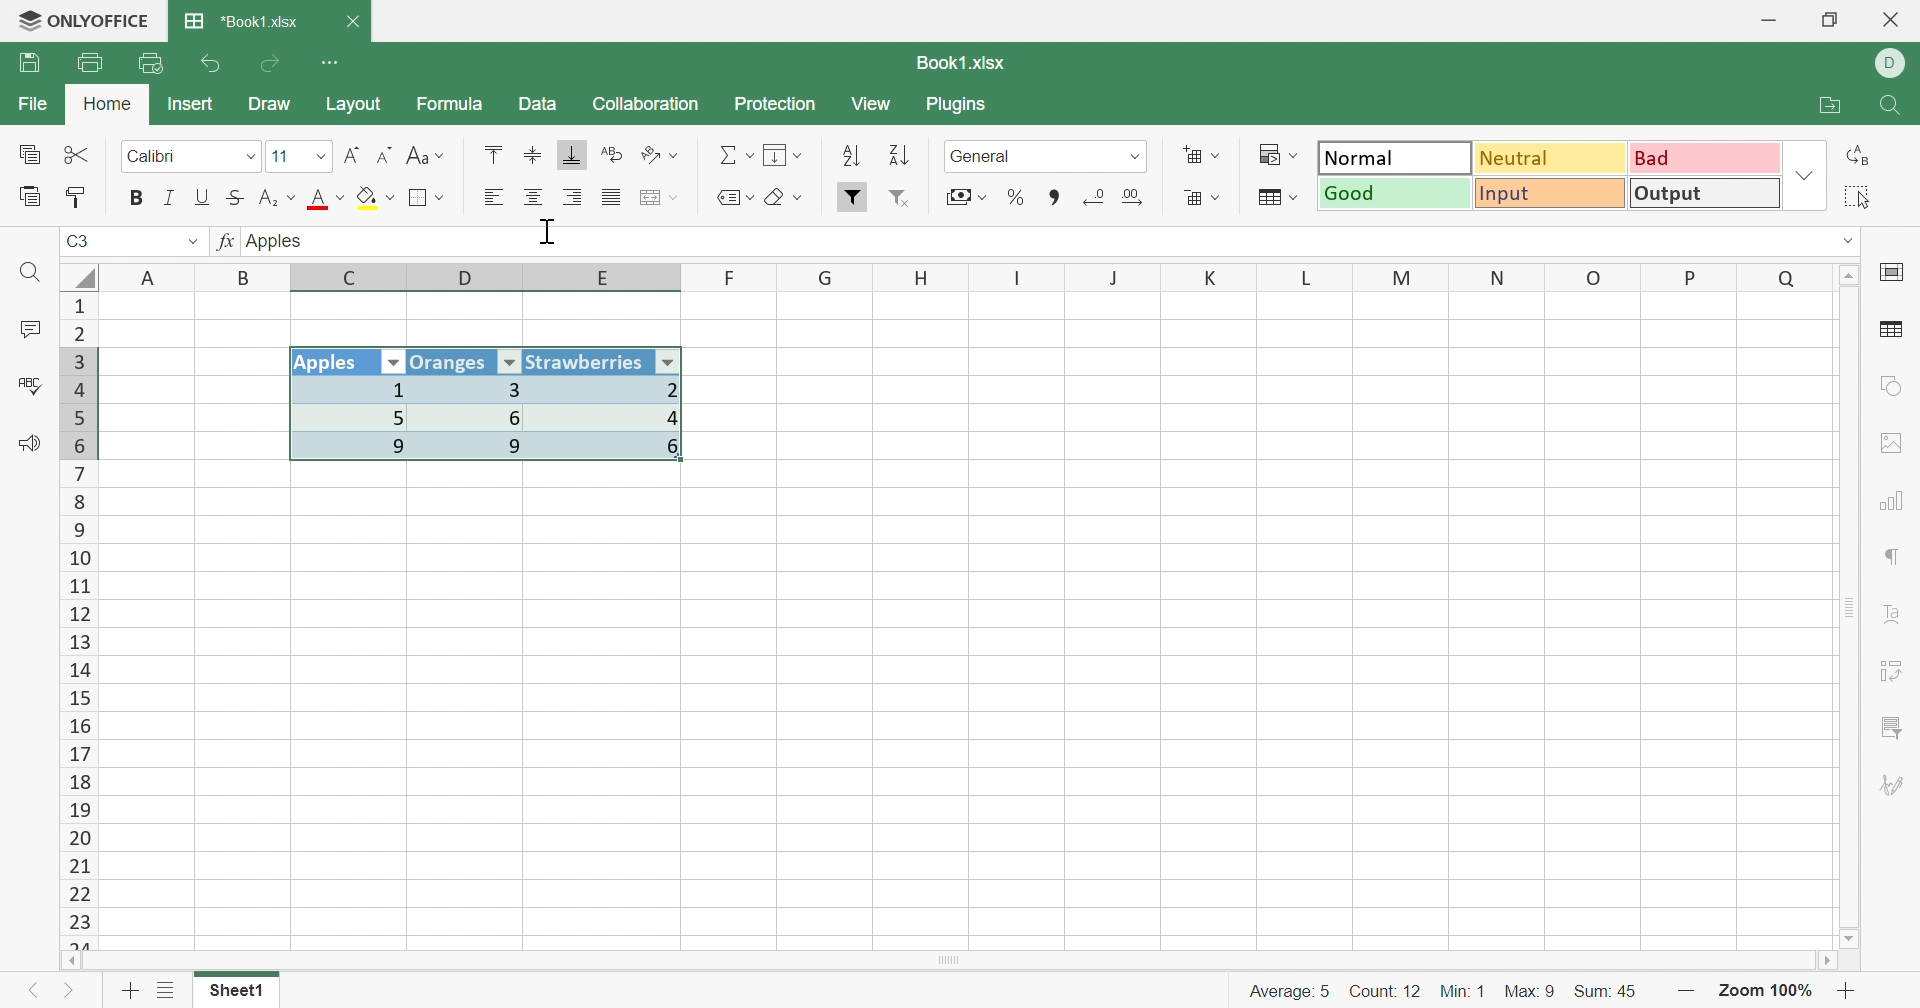 This screenshot has width=1920, height=1008. I want to click on Fill, so click(785, 156).